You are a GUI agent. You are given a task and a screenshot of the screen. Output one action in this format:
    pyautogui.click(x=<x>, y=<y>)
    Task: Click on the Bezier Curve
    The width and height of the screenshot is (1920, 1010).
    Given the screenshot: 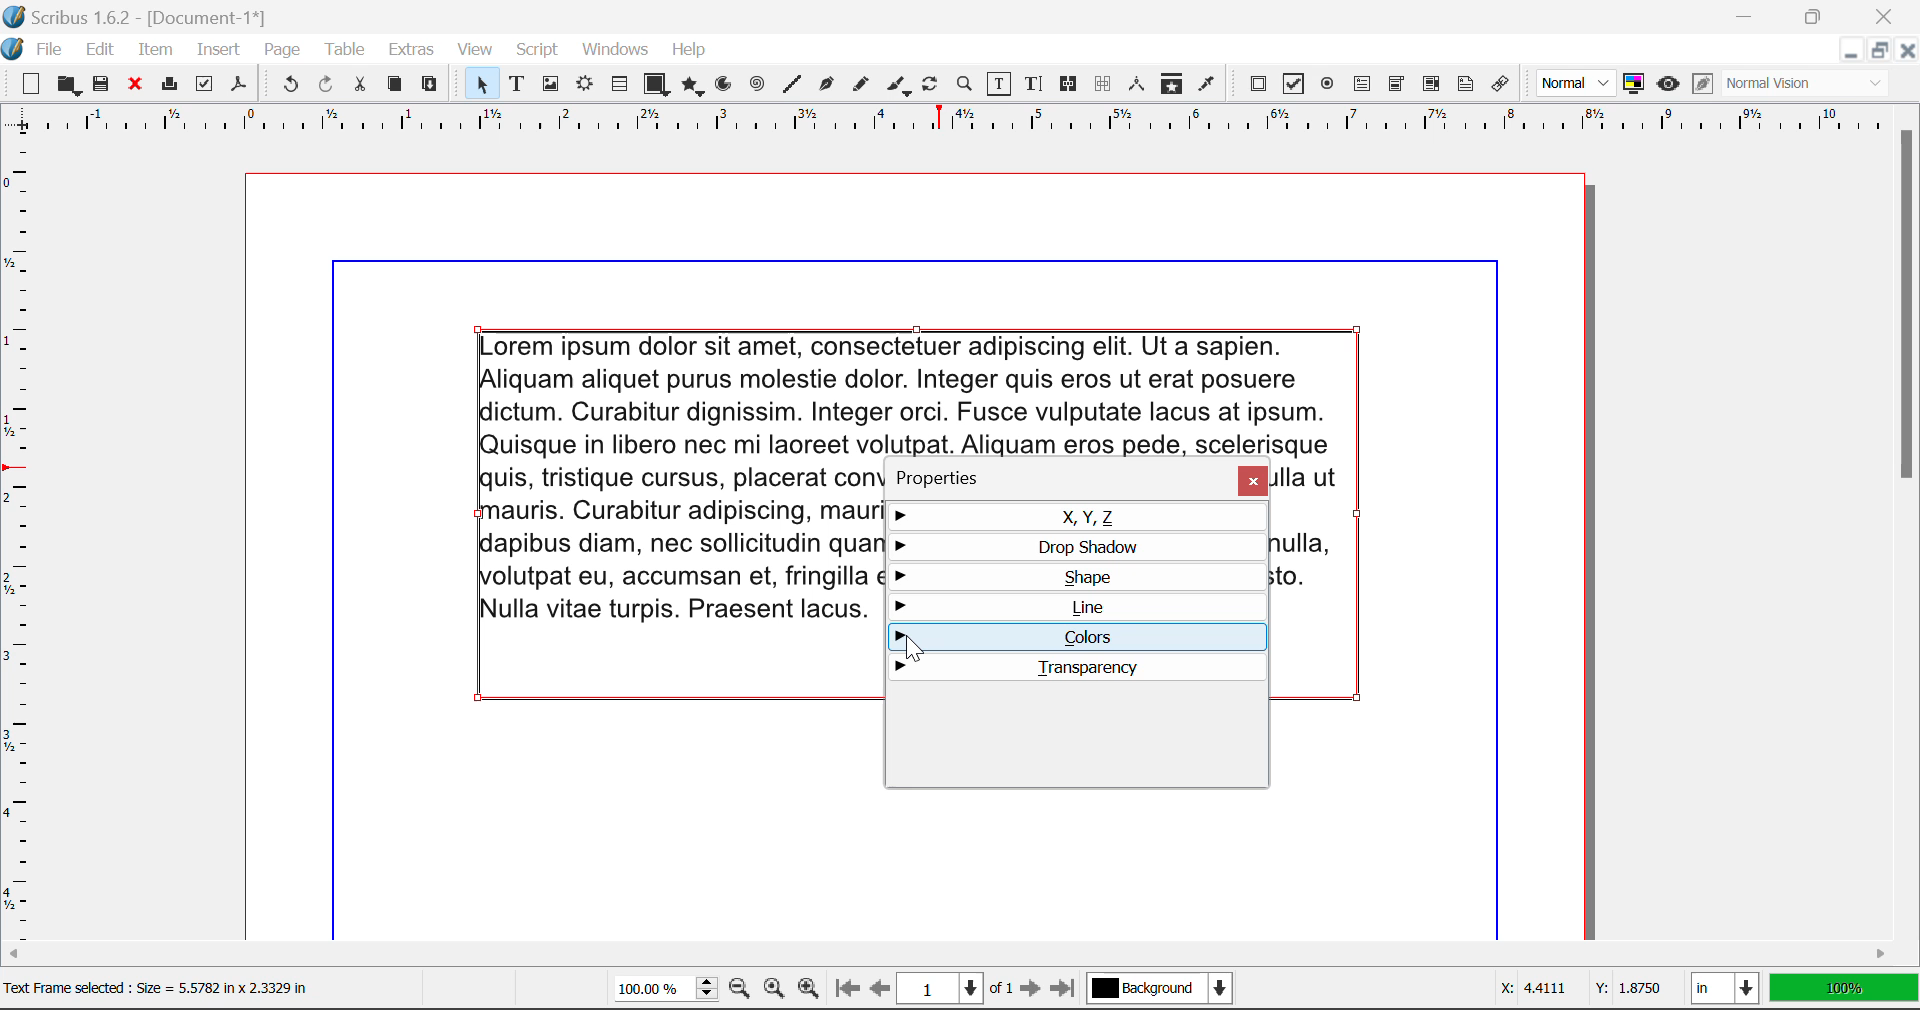 What is the action you would take?
    pyautogui.click(x=827, y=87)
    